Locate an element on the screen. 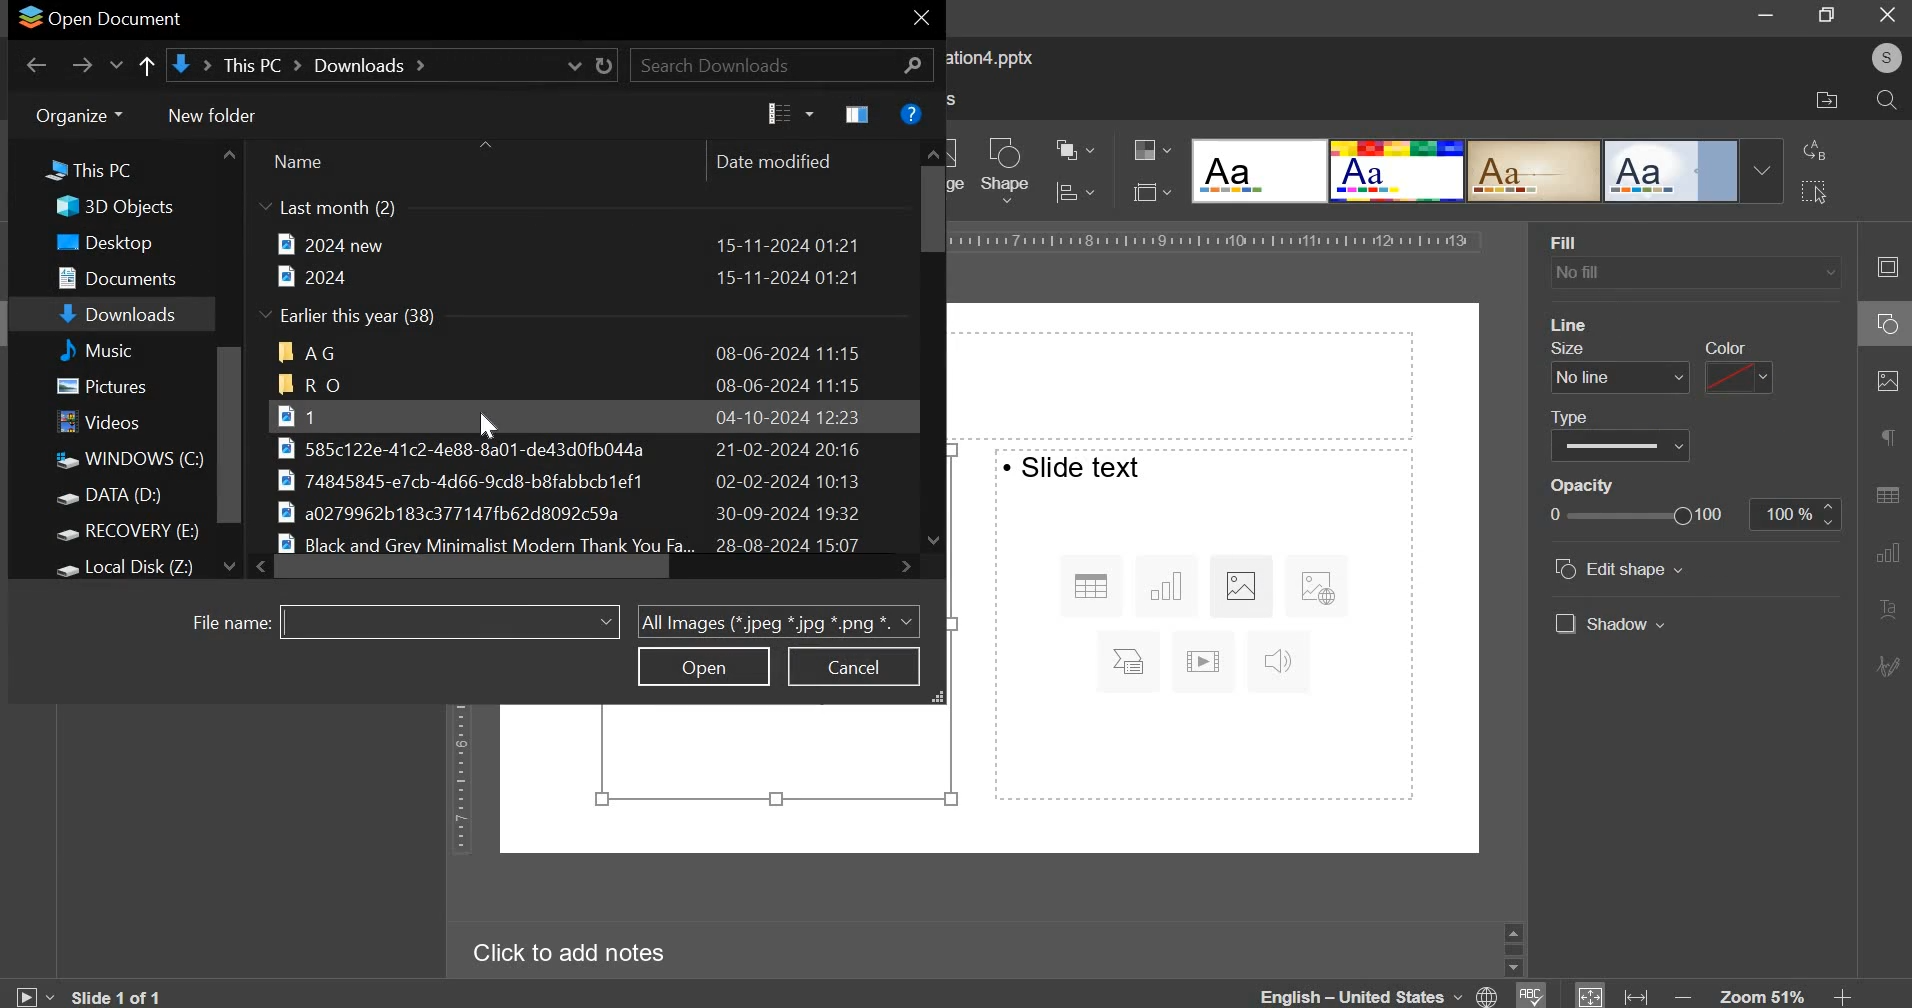 The image size is (1912, 1008). decrease zoom is located at coordinates (1687, 996).